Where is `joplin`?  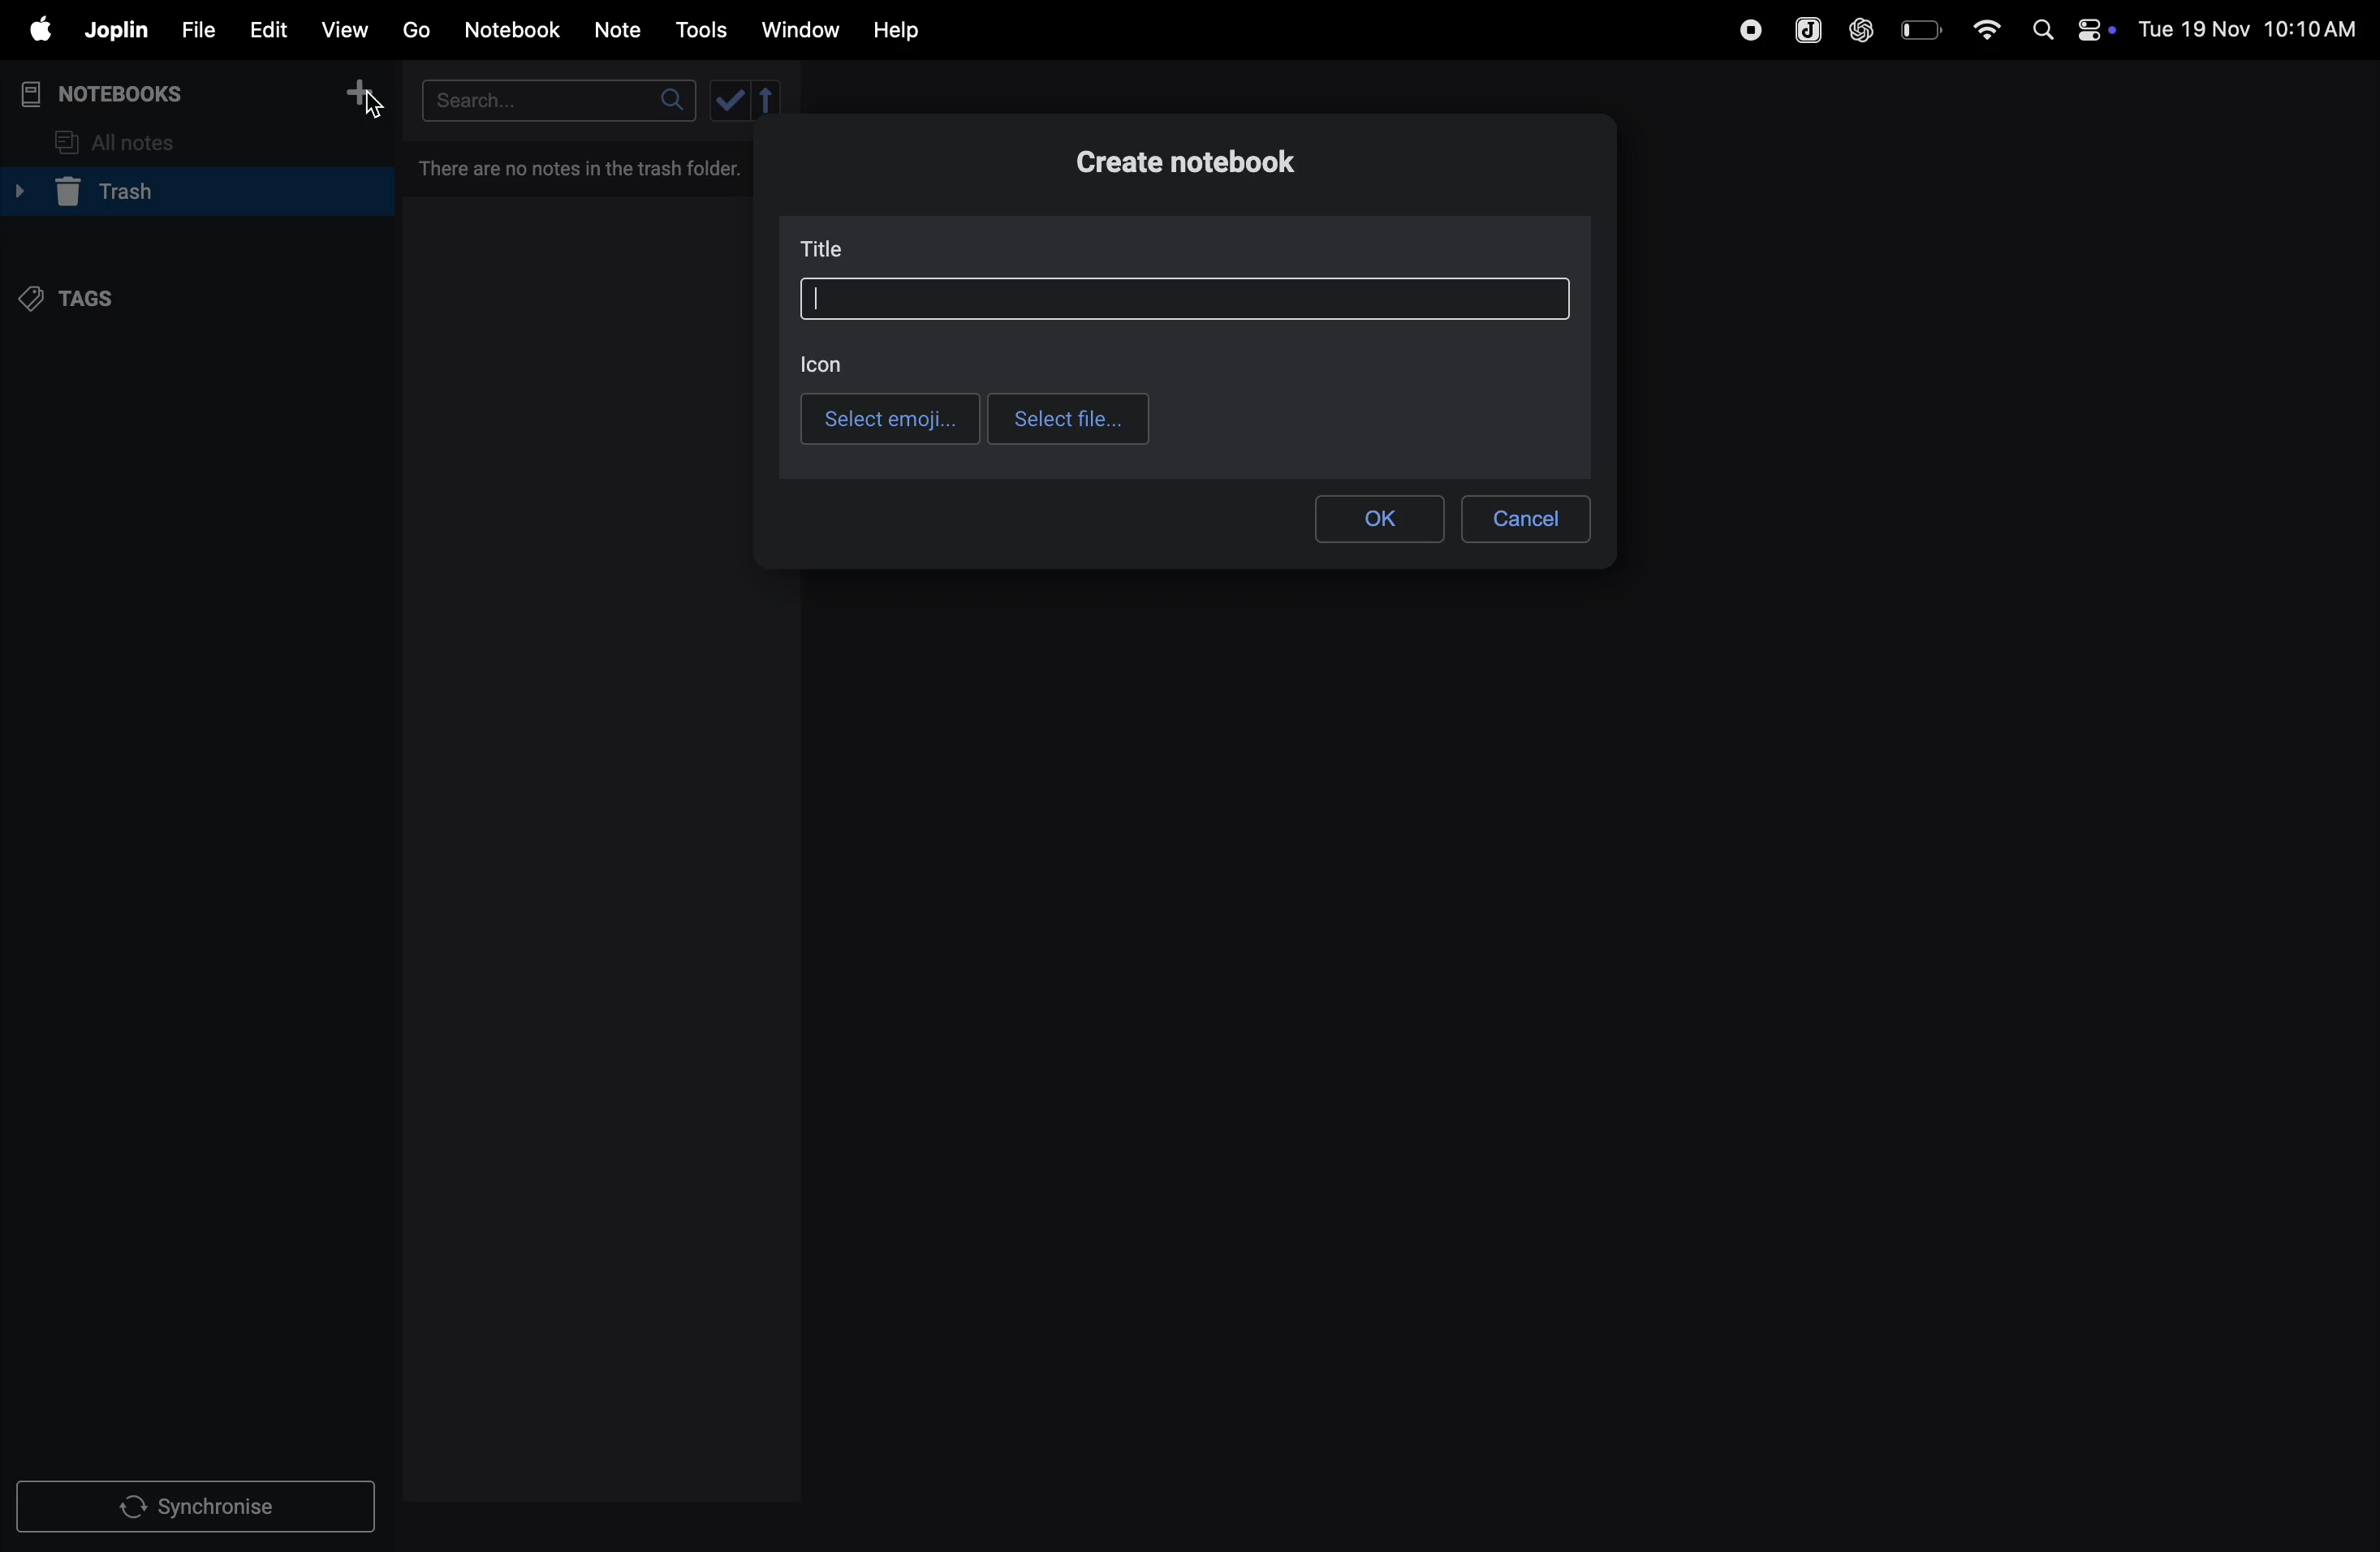 joplin is located at coordinates (118, 31).